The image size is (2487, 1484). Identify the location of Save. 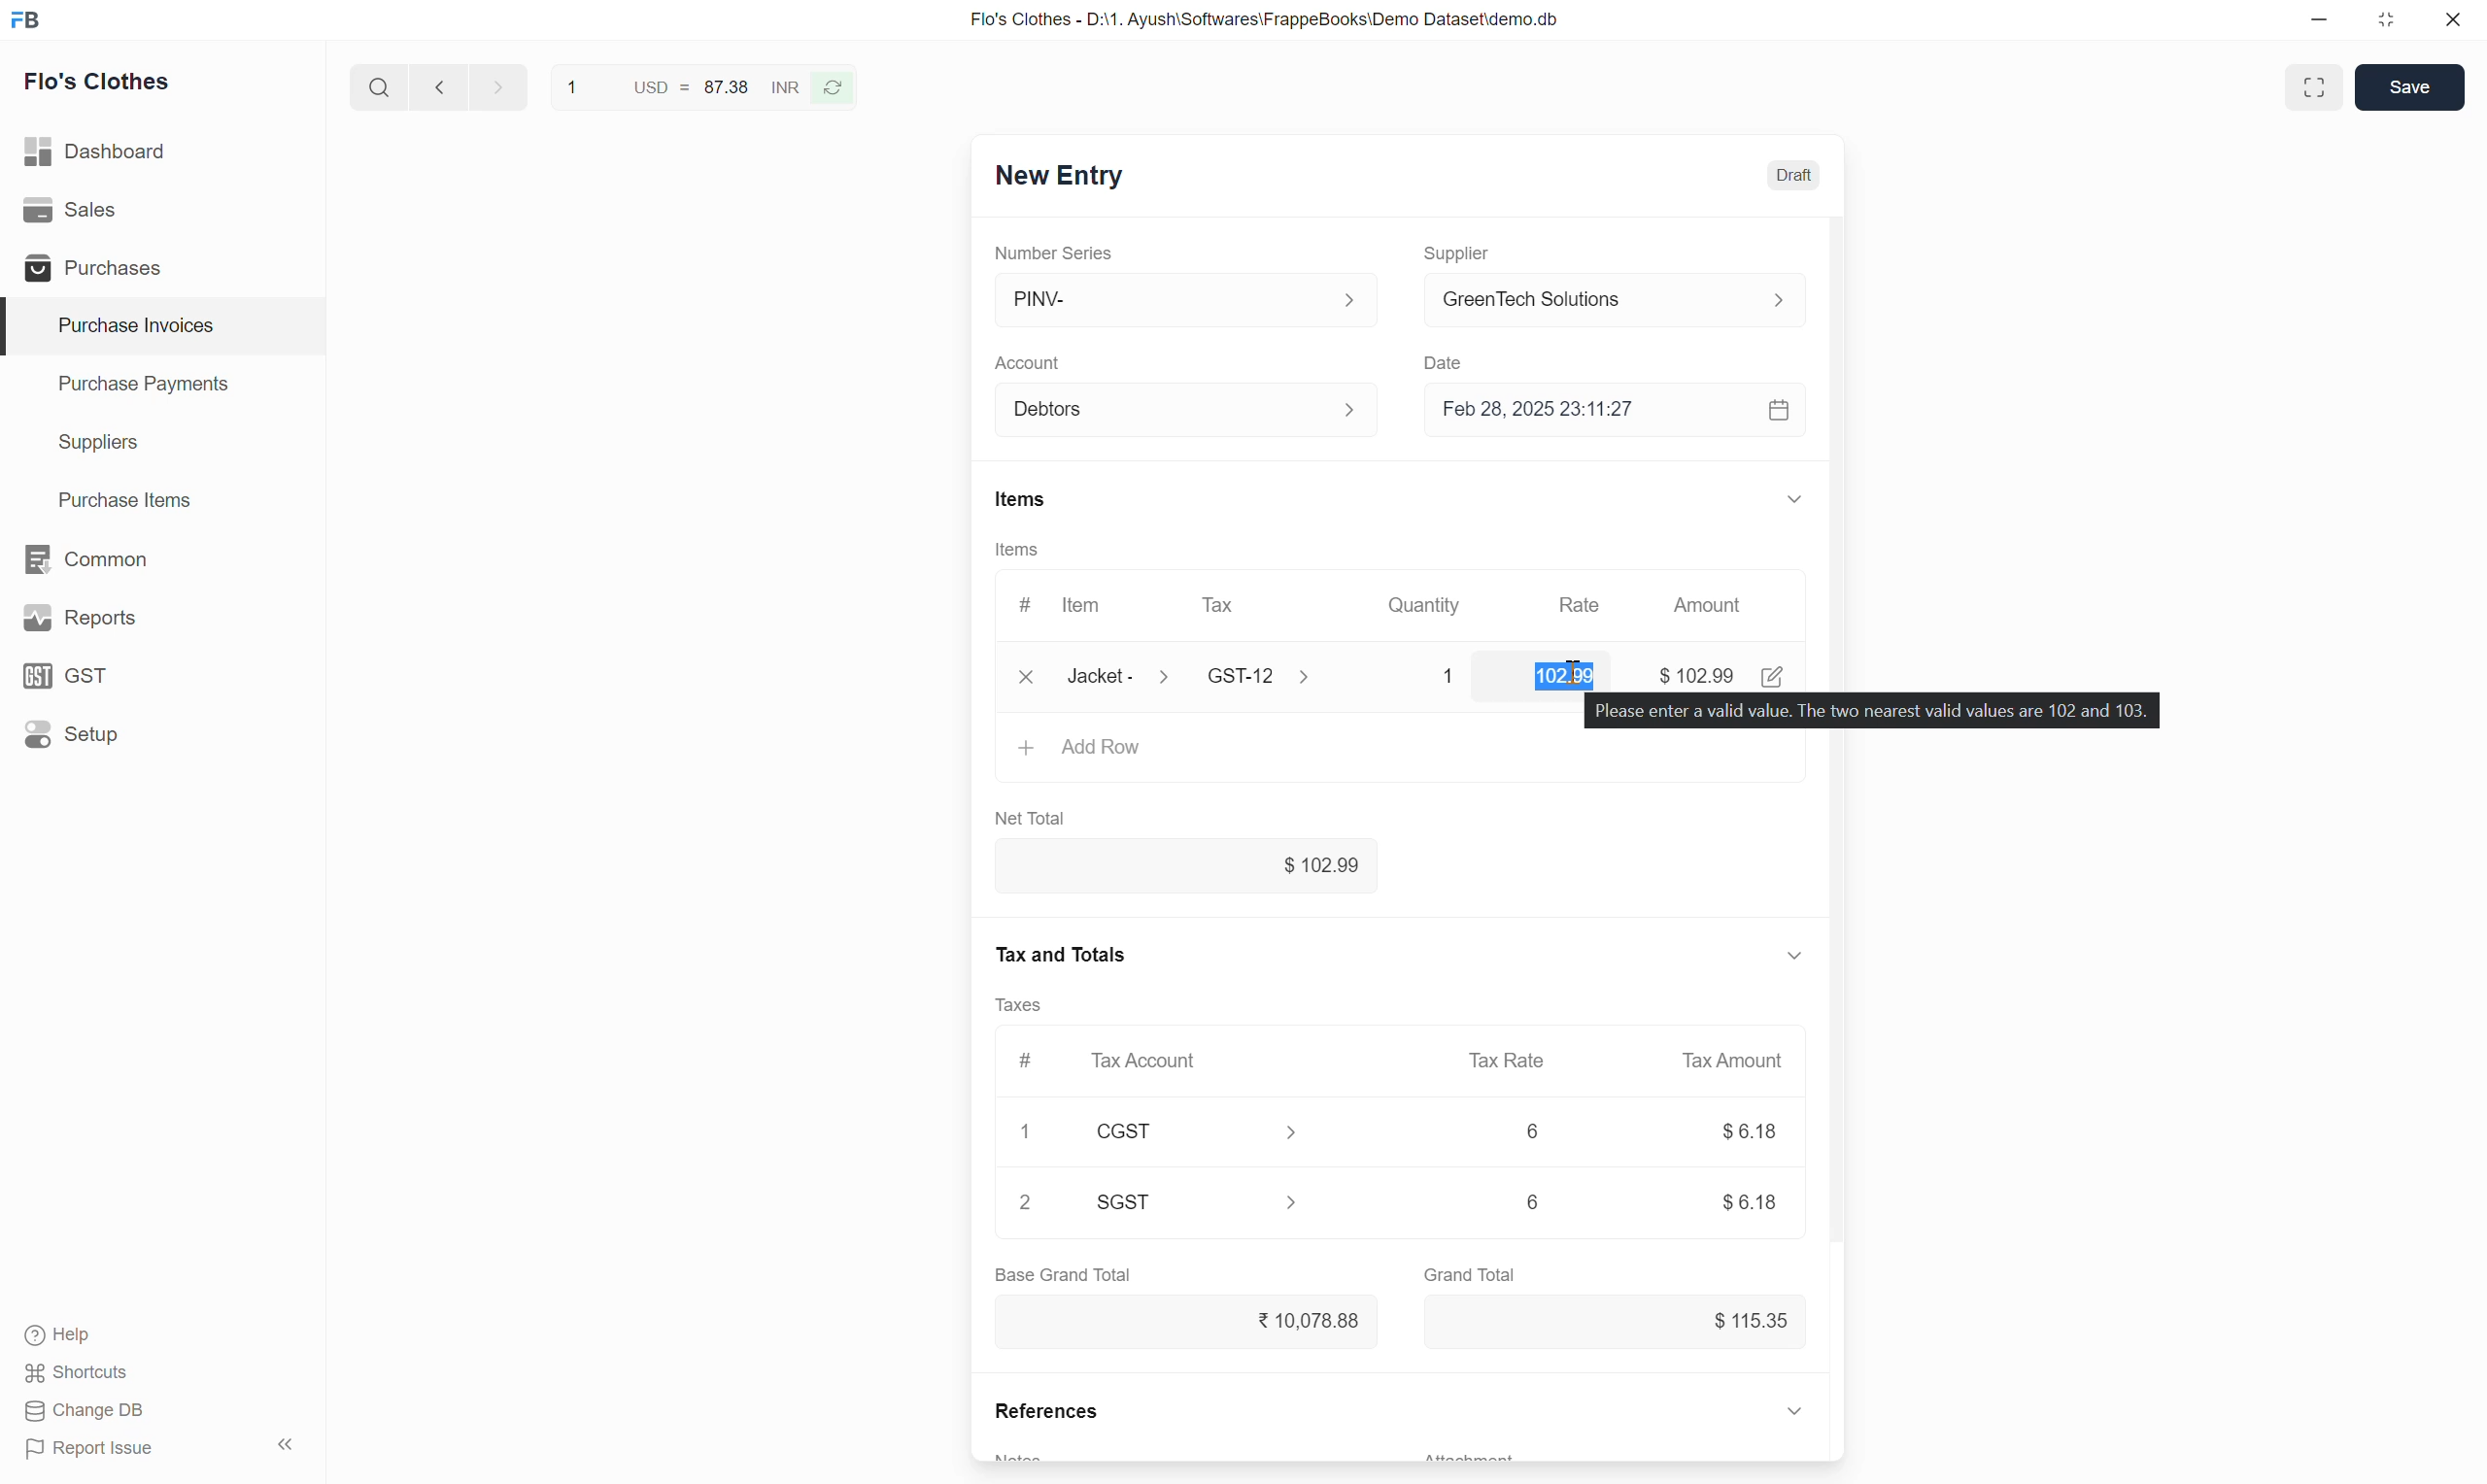
(2409, 87).